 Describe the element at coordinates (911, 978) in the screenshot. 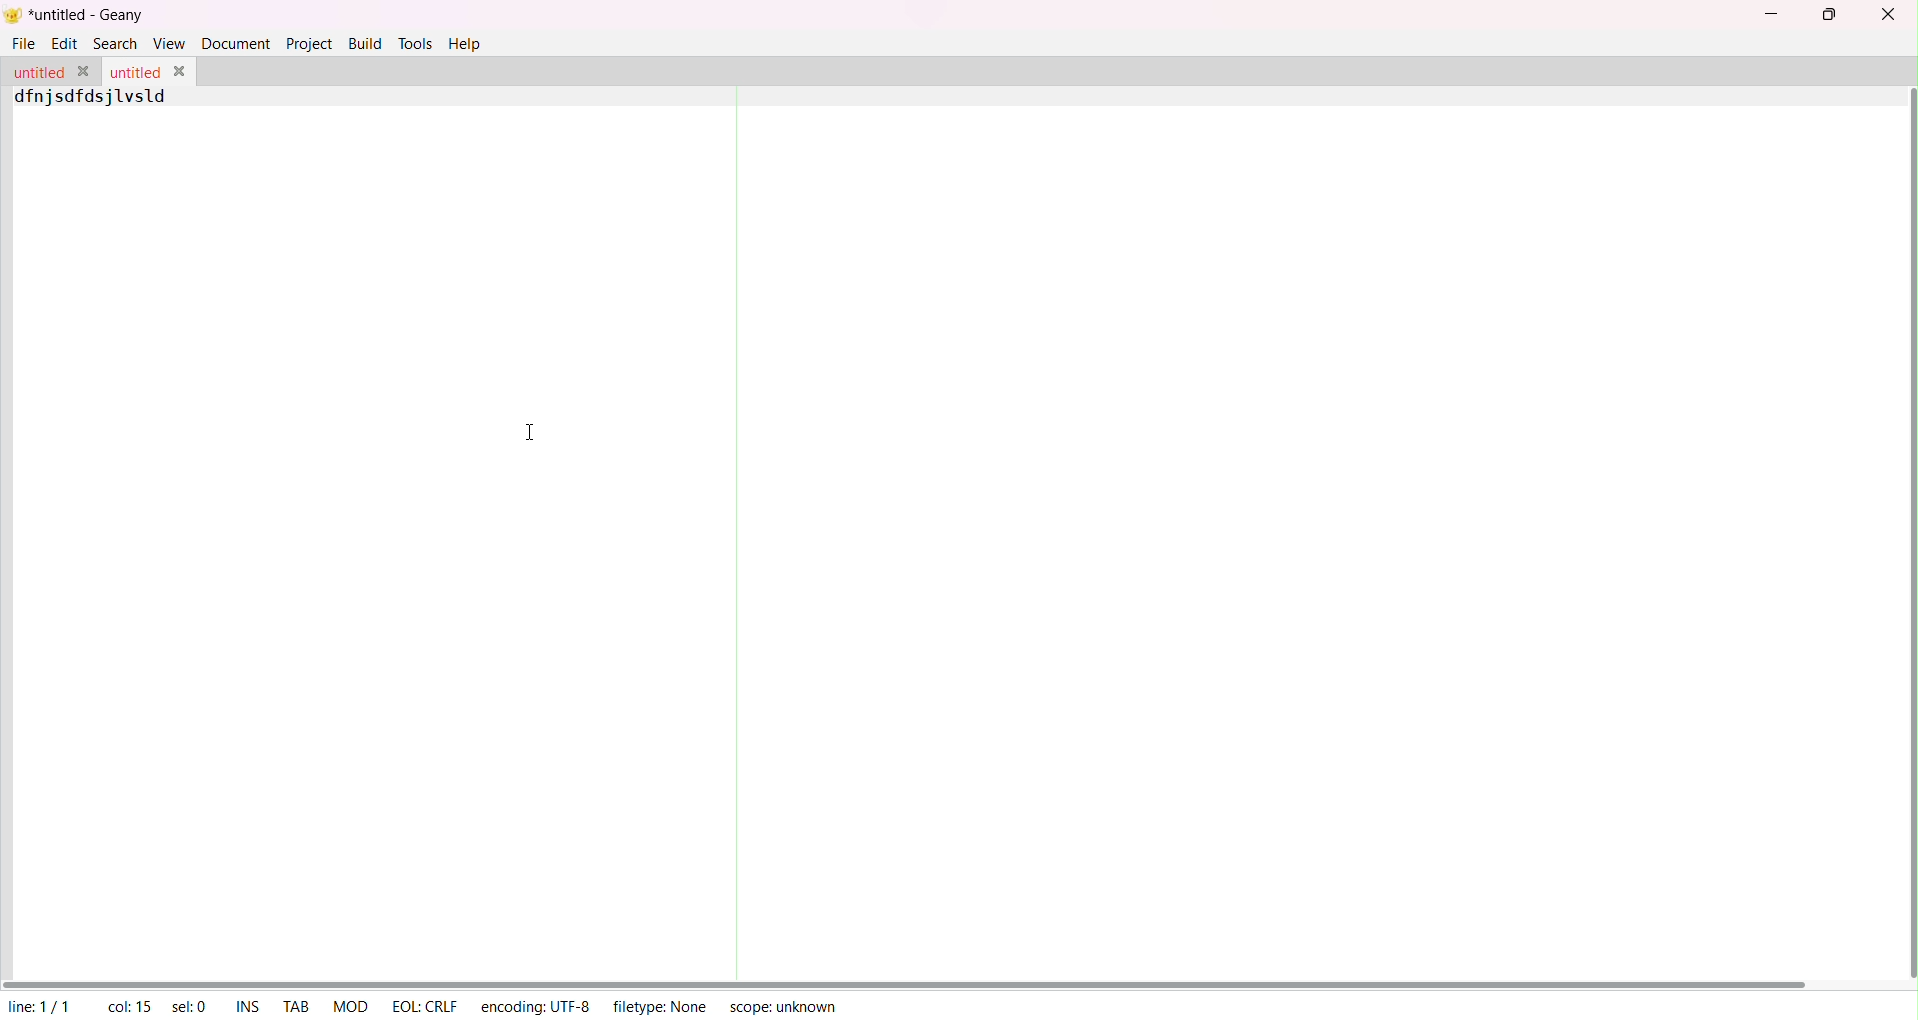

I see `horizontal scroll bar` at that location.